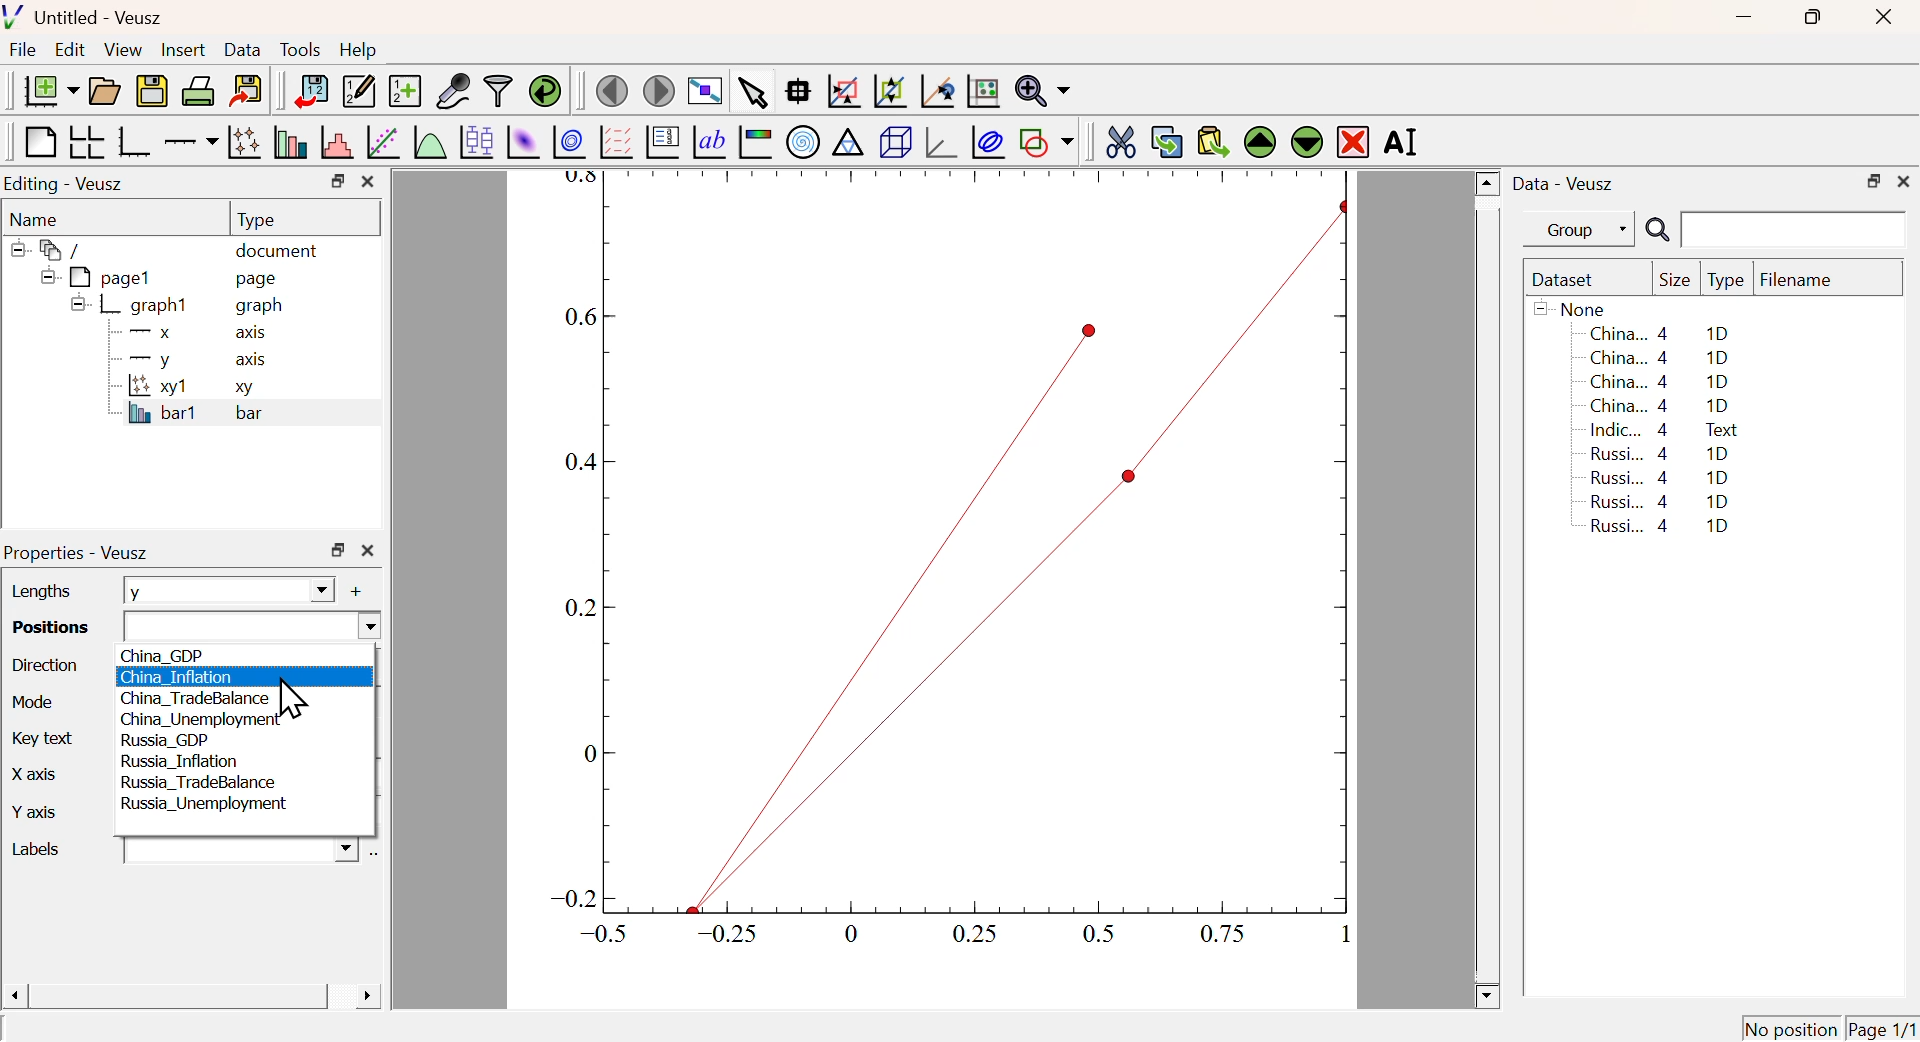 The image size is (1920, 1042). Describe the element at coordinates (660, 91) in the screenshot. I see `Move to next page` at that location.